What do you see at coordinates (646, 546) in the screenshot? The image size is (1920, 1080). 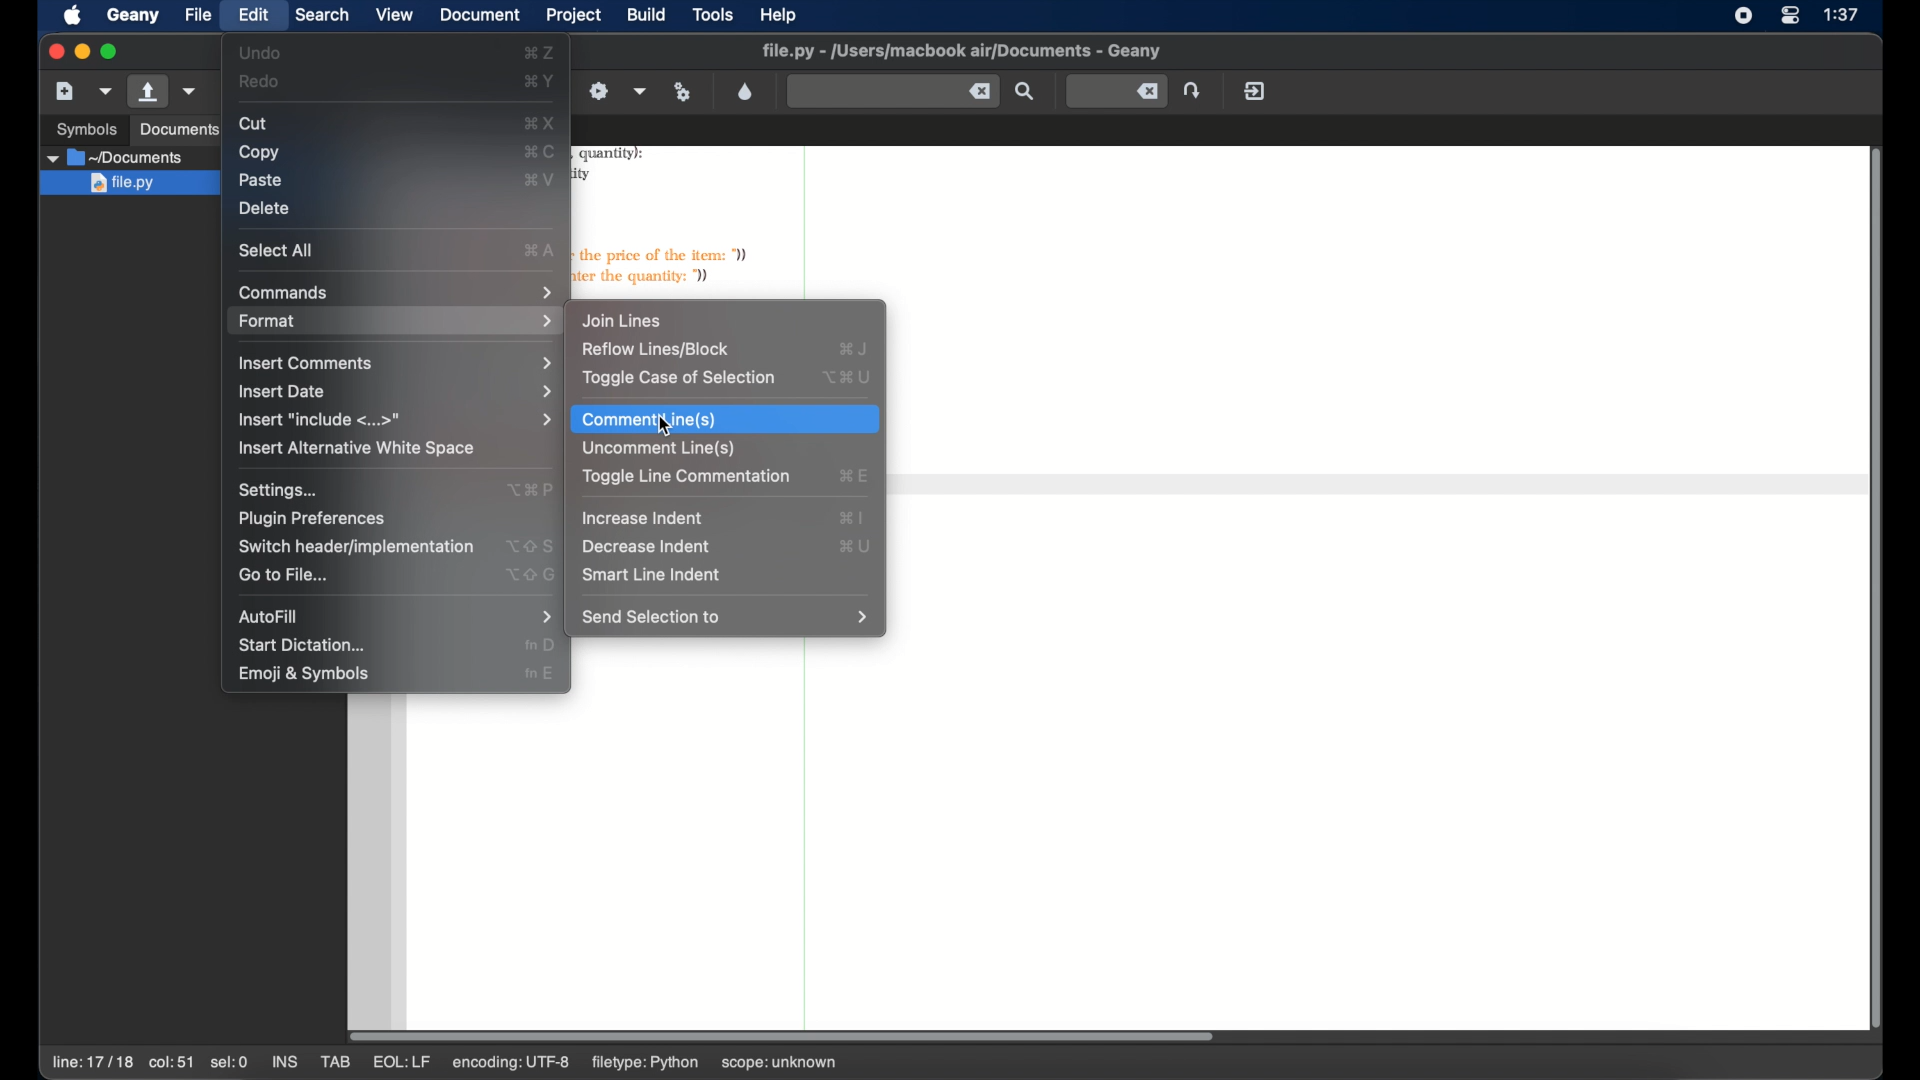 I see `decrease indent` at bounding box center [646, 546].